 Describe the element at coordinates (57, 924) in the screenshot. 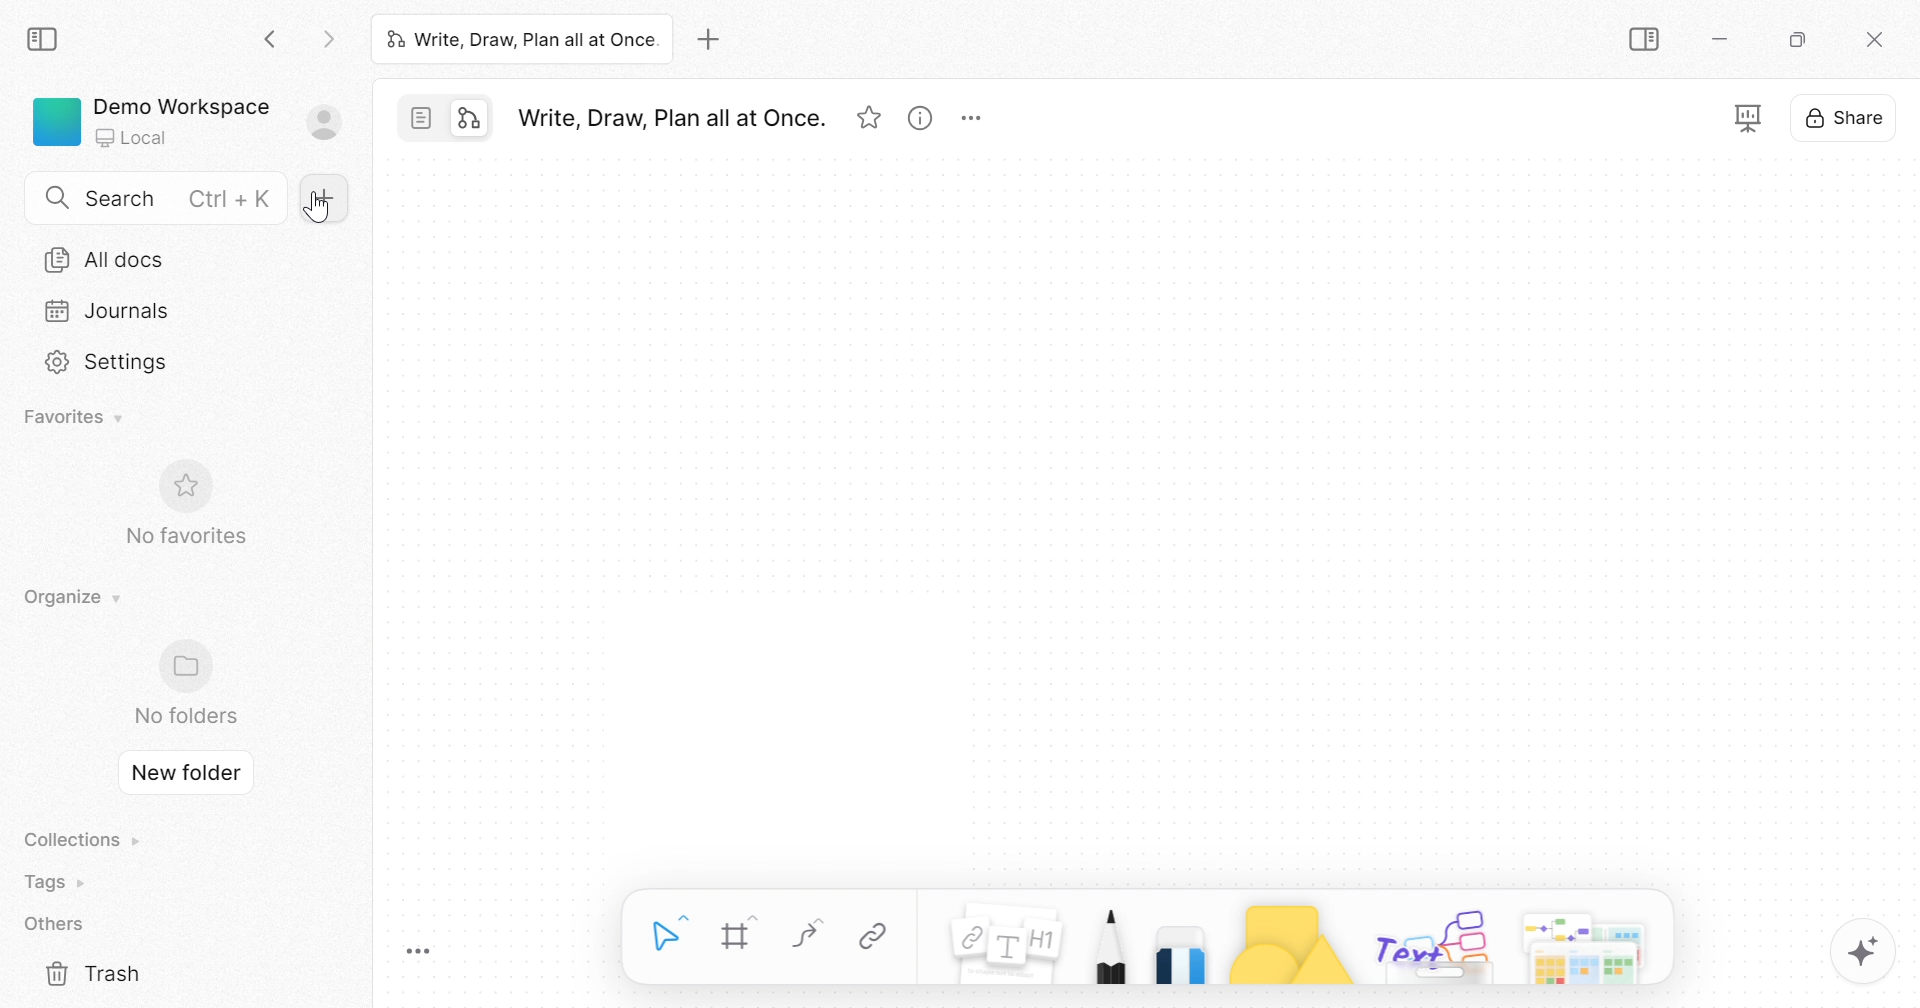

I see `Others` at that location.